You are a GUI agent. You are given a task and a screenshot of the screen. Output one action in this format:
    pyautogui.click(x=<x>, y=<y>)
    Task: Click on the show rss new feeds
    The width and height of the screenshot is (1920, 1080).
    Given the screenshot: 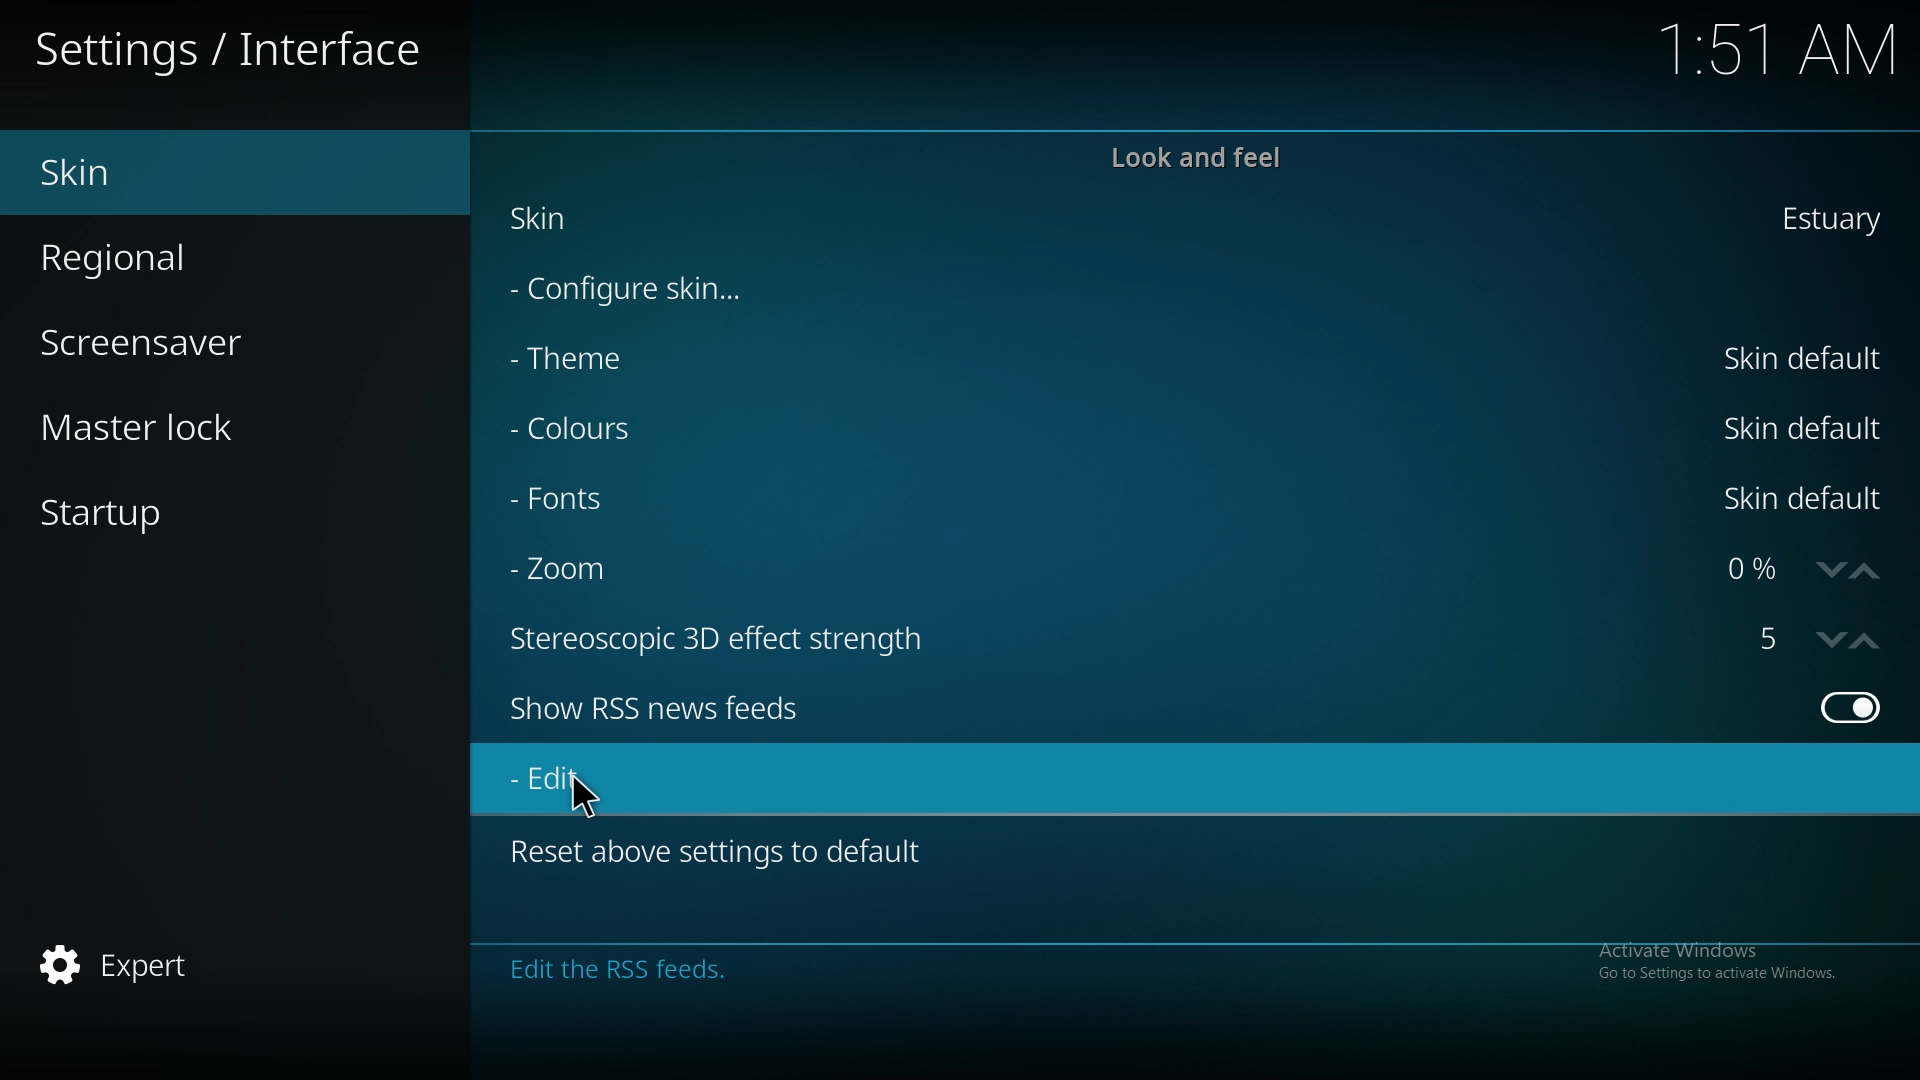 What is the action you would take?
    pyautogui.click(x=690, y=707)
    